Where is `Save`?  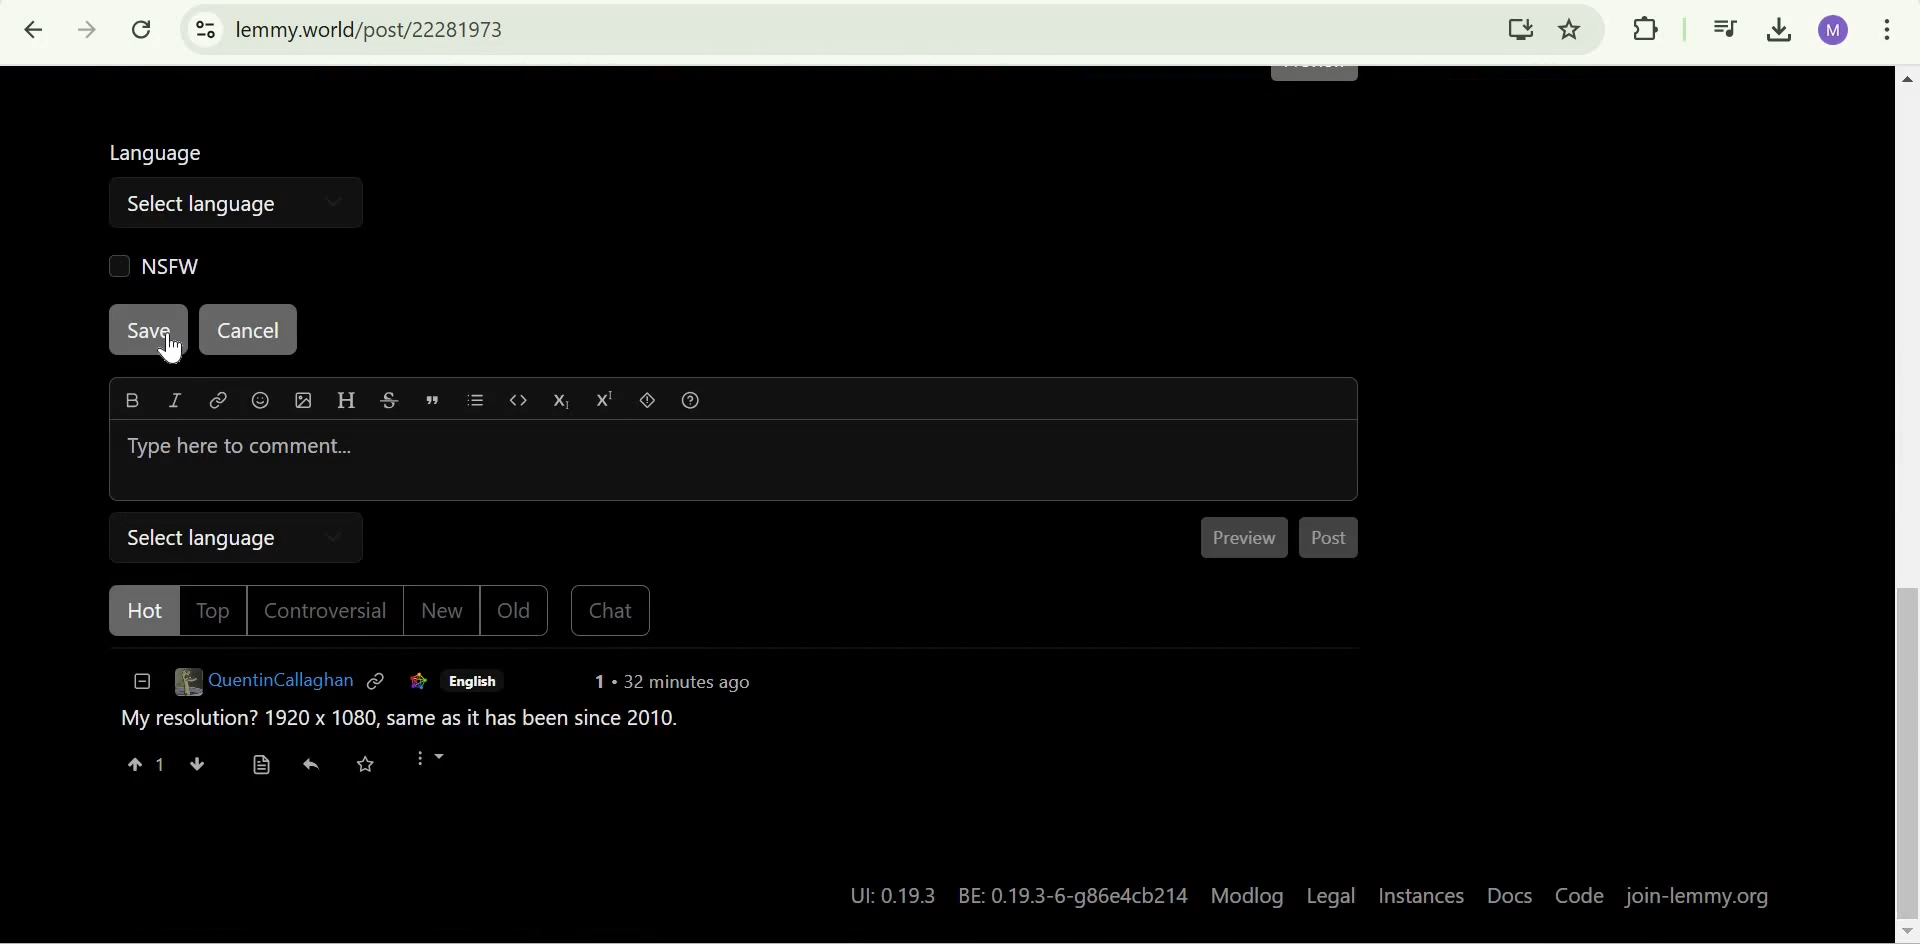
Save is located at coordinates (150, 330).